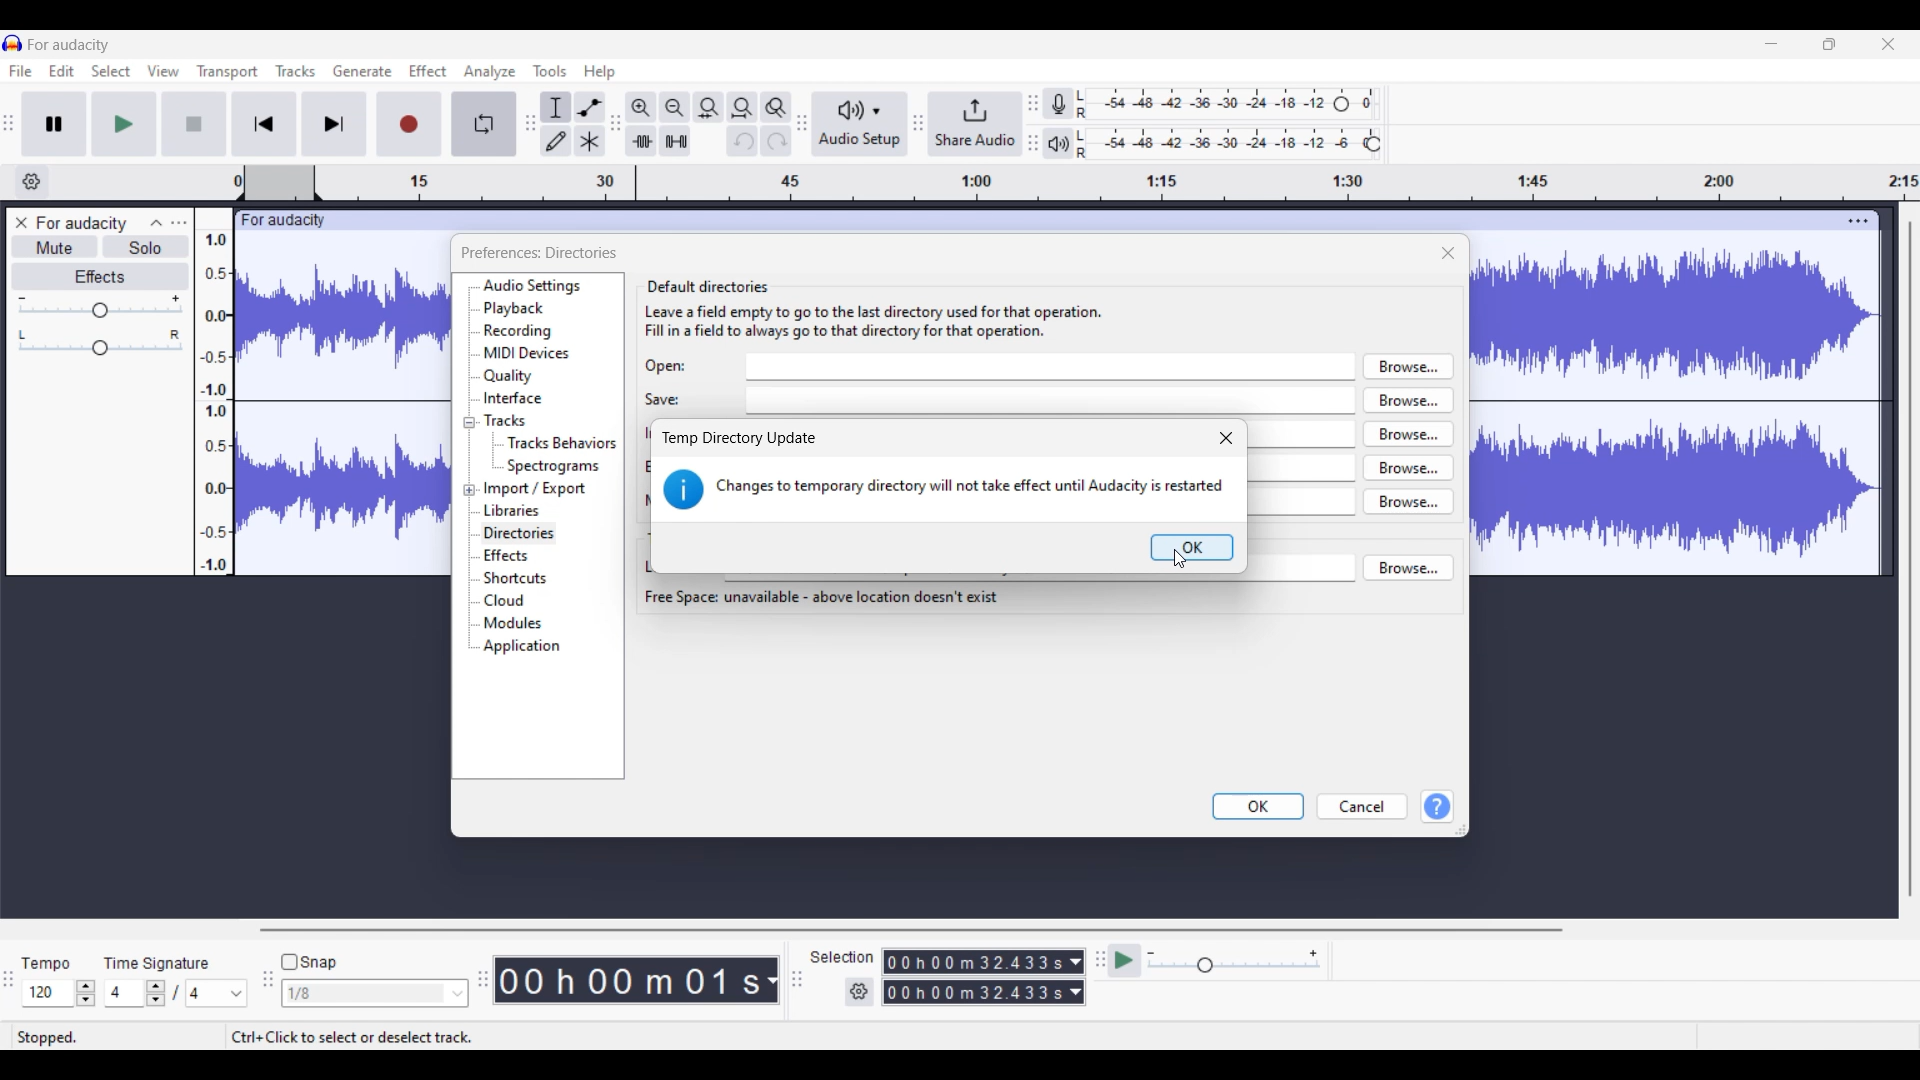  Describe the element at coordinates (555, 467) in the screenshot. I see `Spectrograms` at that location.